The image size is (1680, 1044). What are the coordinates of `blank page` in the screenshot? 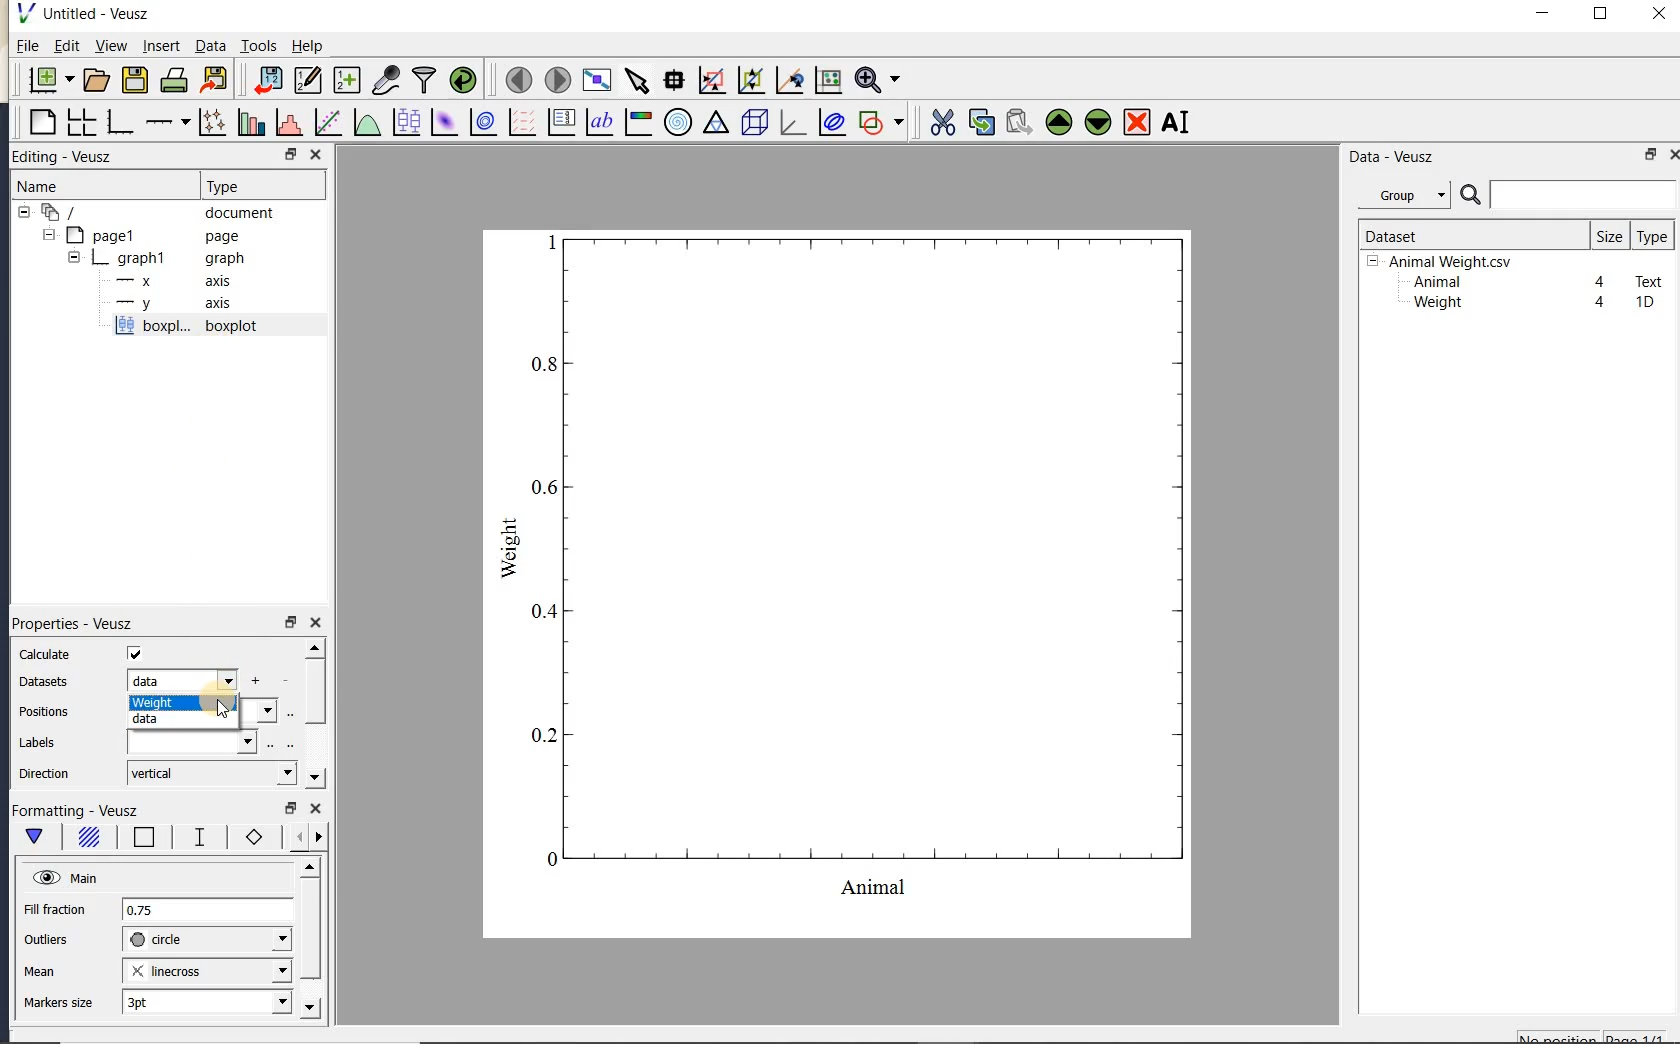 It's located at (40, 123).